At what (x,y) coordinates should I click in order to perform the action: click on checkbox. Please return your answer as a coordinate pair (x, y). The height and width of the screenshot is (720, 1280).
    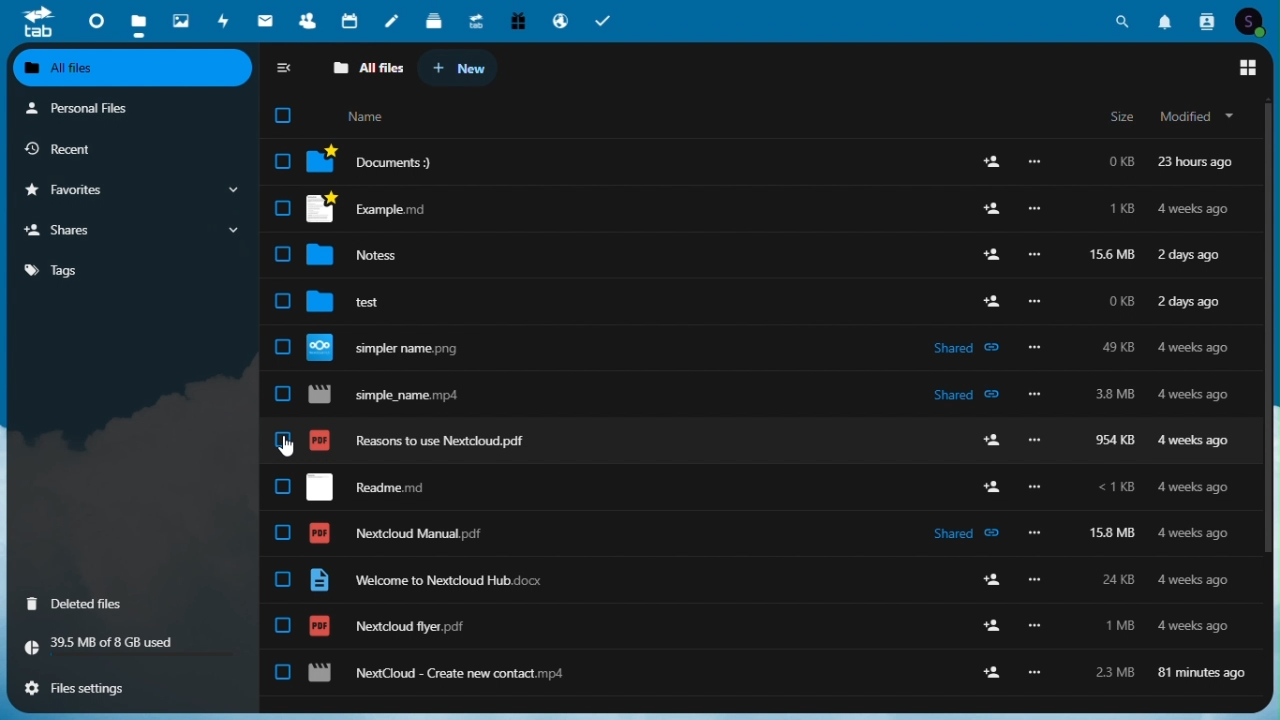
    Looking at the image, I should click on (282, 439).